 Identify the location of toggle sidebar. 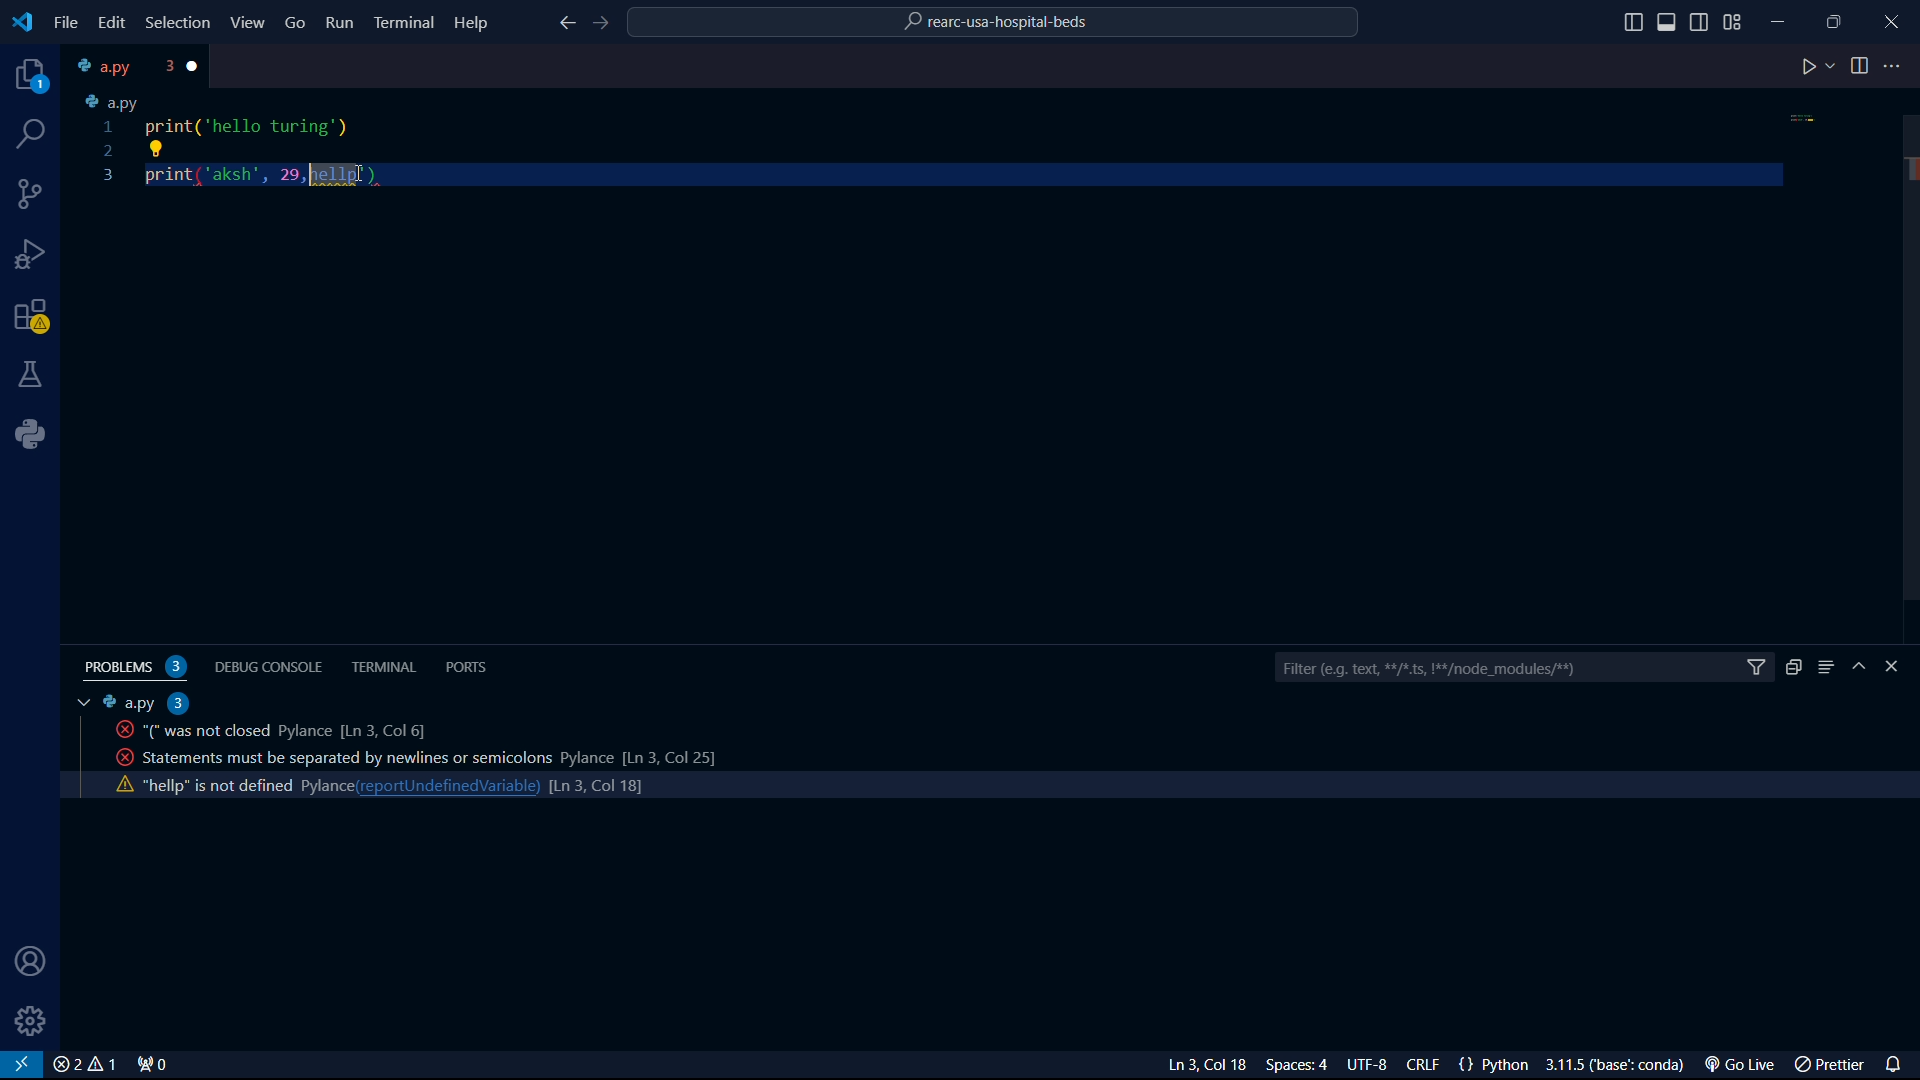
(1701, 20).